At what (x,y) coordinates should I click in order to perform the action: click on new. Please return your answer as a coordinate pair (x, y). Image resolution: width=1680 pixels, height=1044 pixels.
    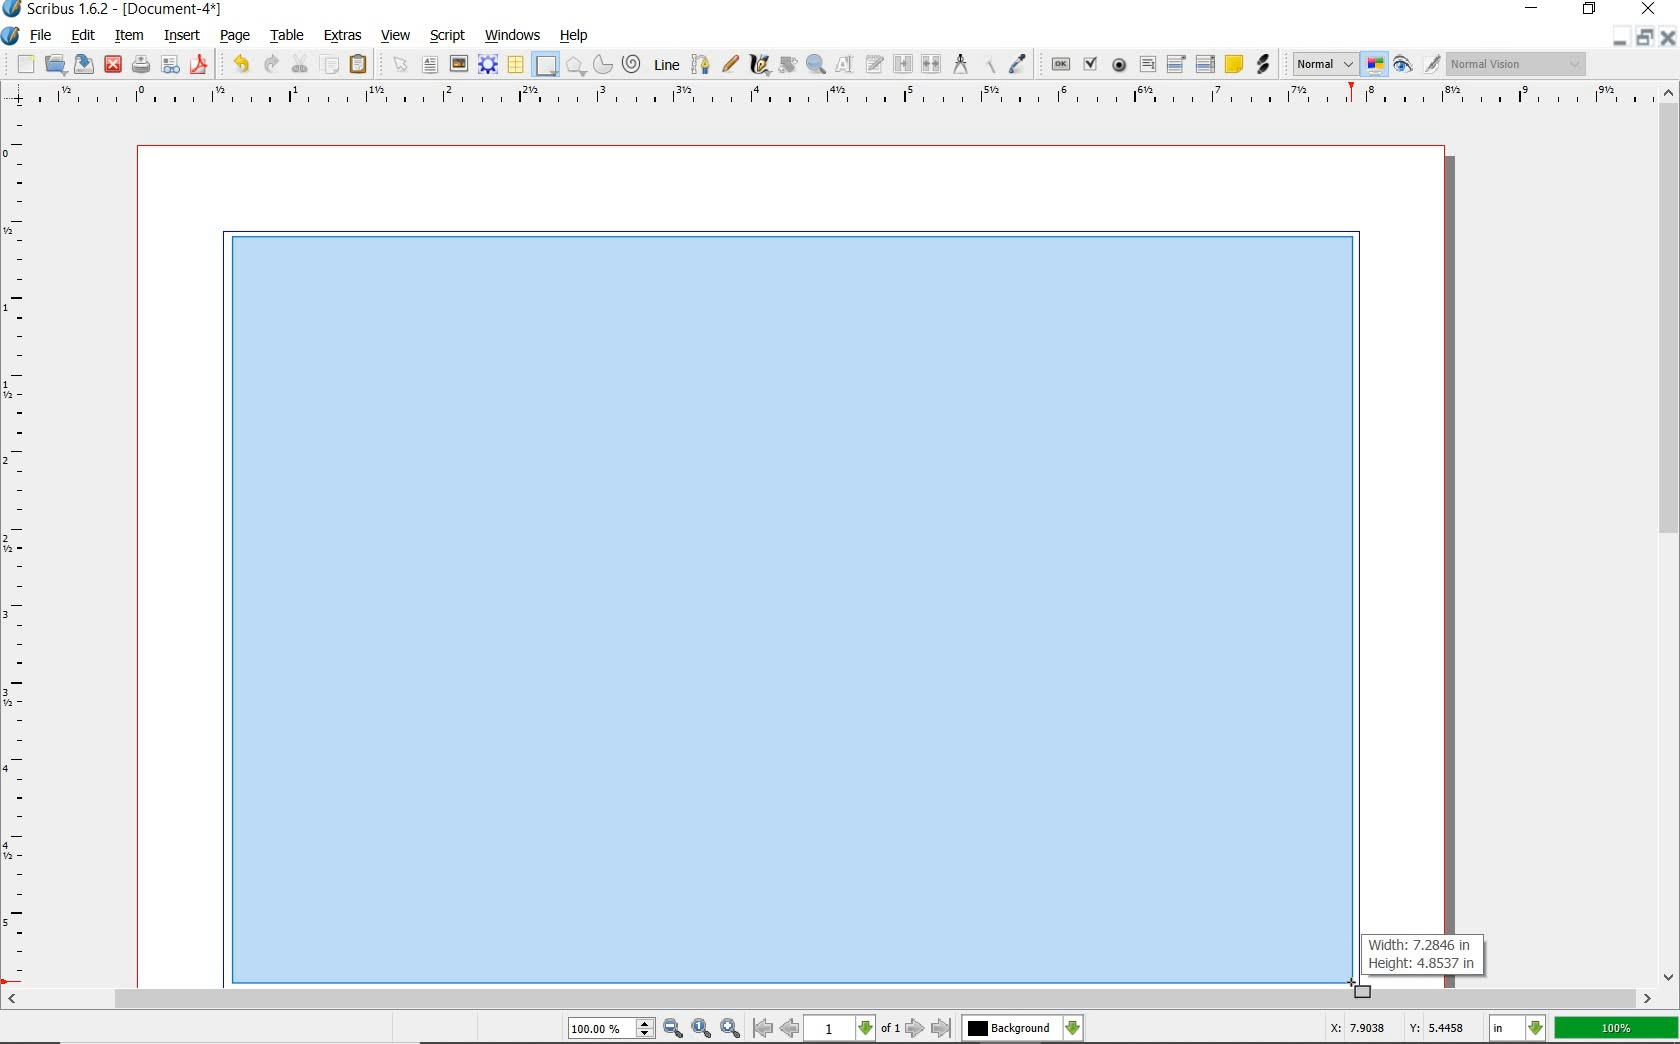
    Looking at the image, I should click on (19, 64).